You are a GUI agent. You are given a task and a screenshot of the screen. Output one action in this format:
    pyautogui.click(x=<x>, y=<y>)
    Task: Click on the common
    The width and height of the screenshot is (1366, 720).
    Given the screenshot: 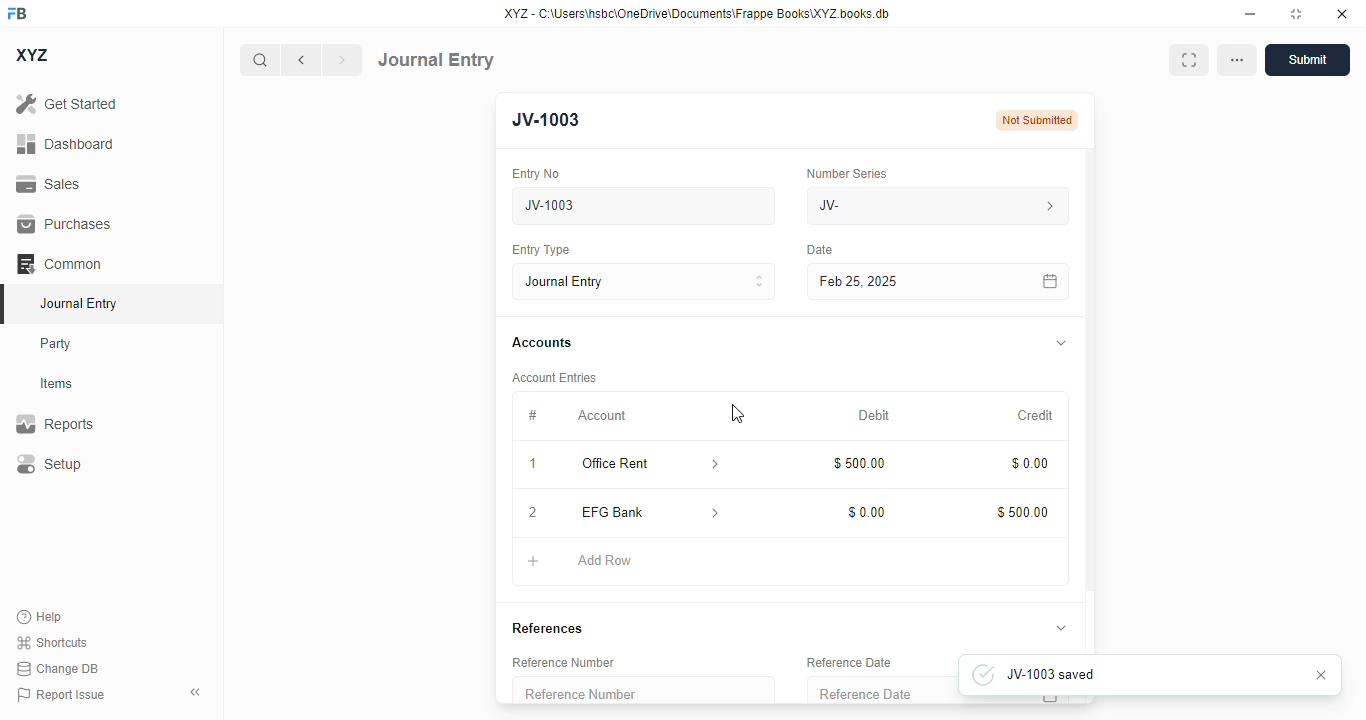 What is the action you would take?
    pyautogui.click(x=59, y=264)
    